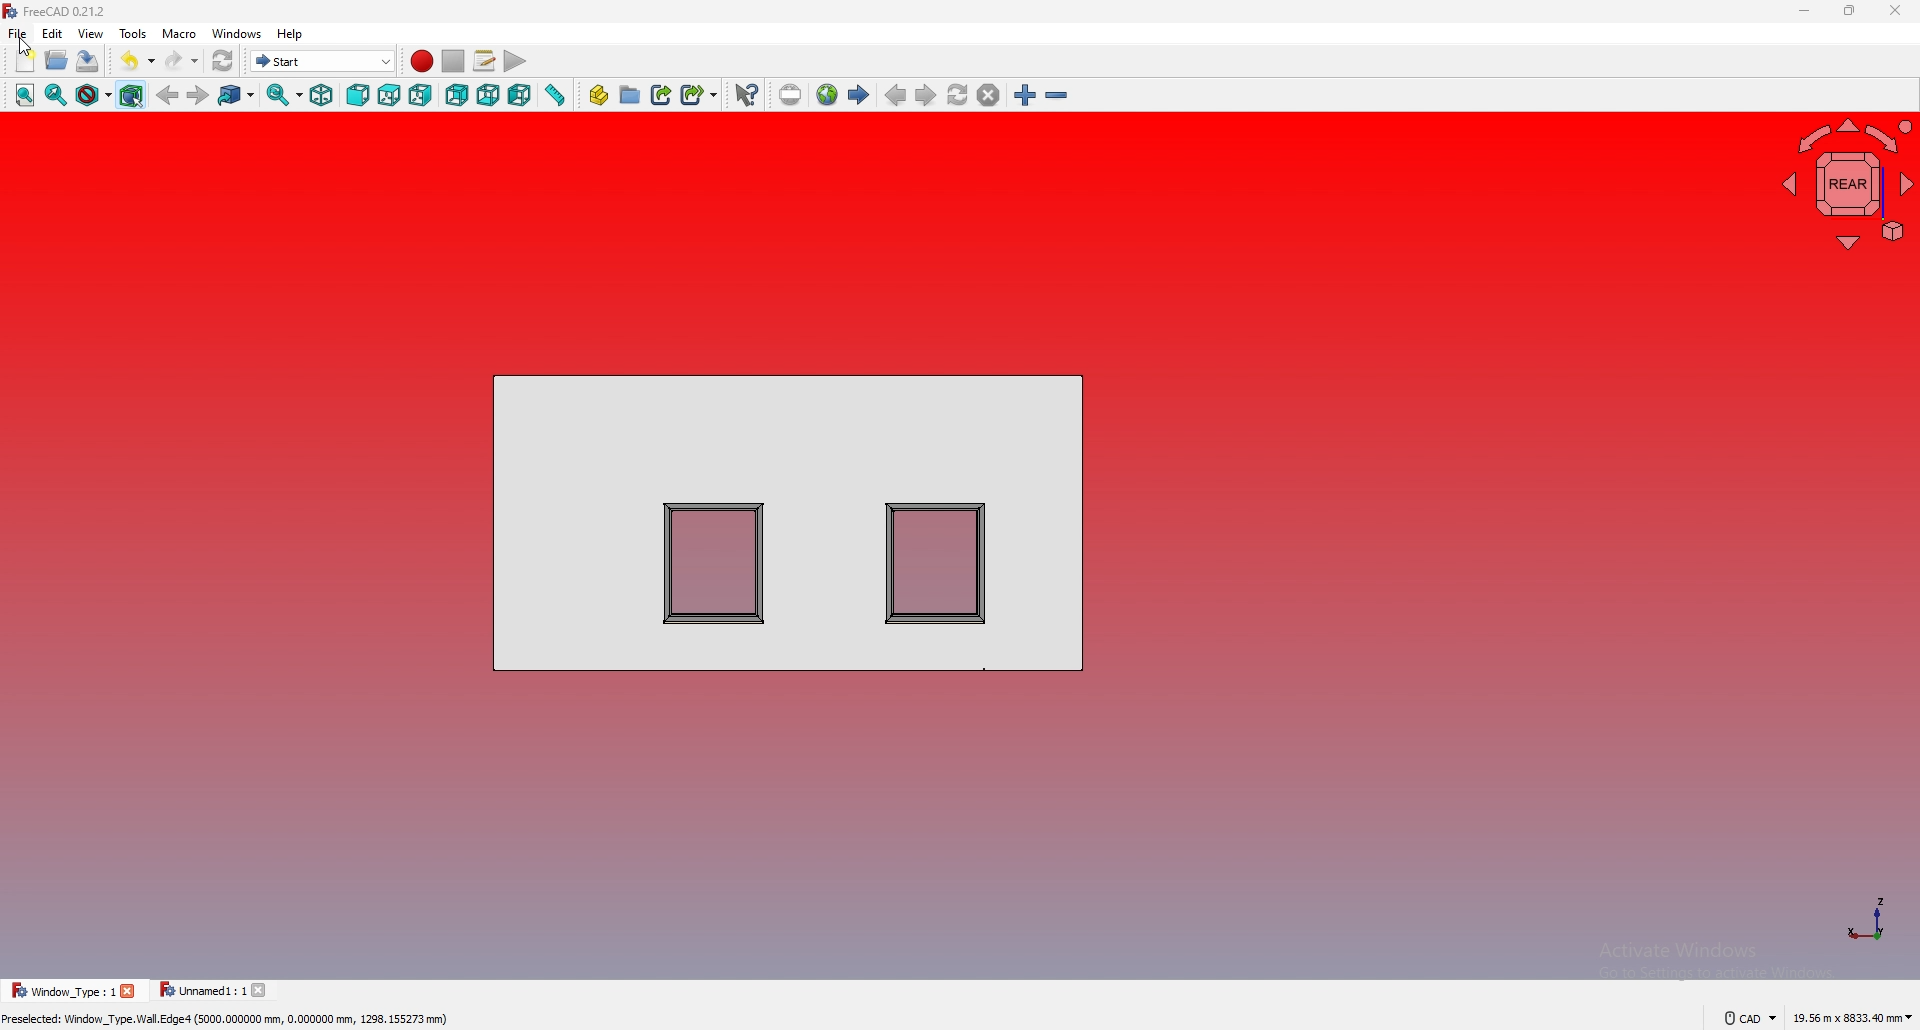  Describe the element at coordinates (1742, 1017) in the screenshot. I see `CAD` at that location.